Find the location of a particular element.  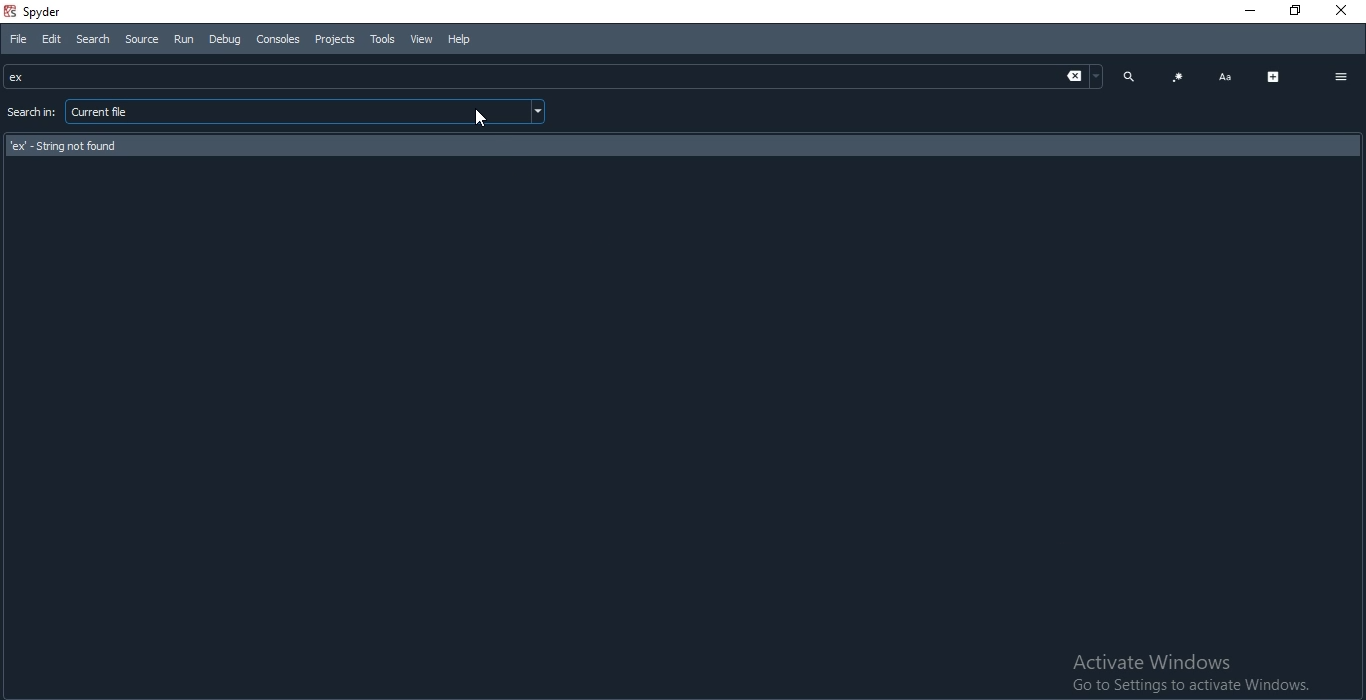

Consoles is located at coordinates (277, 39).